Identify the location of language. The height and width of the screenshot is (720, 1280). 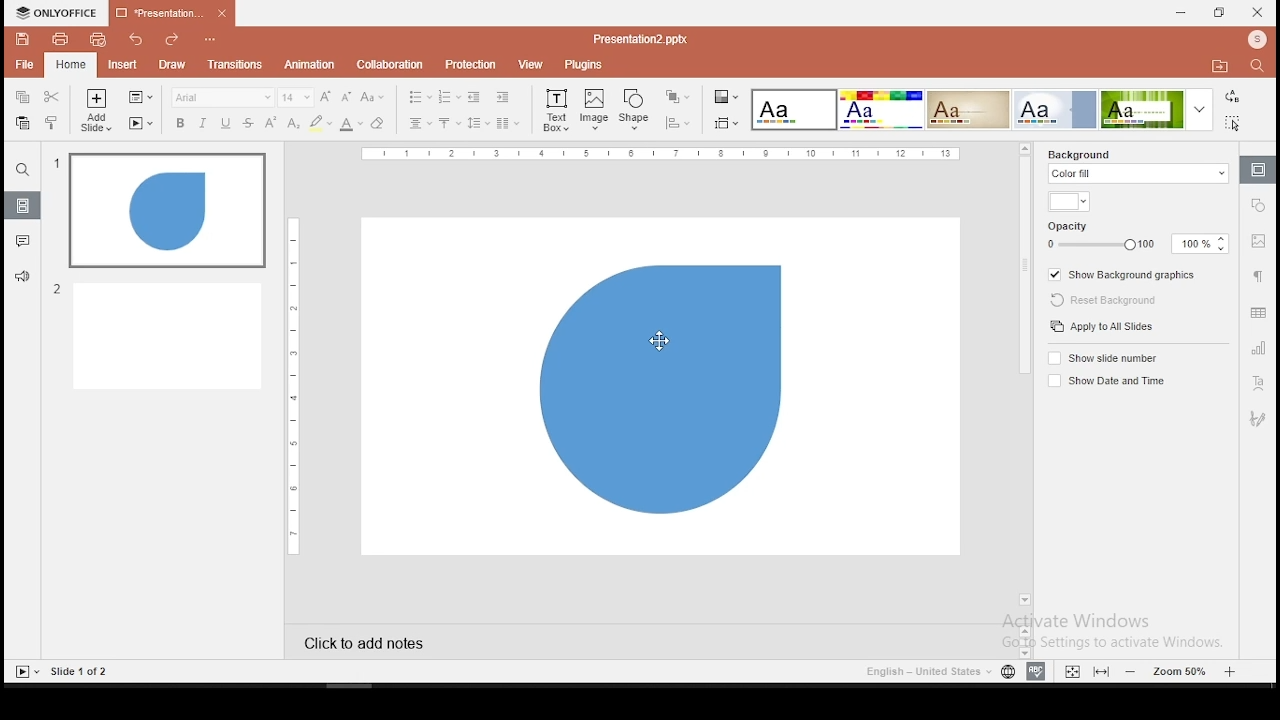
(1008, 672).